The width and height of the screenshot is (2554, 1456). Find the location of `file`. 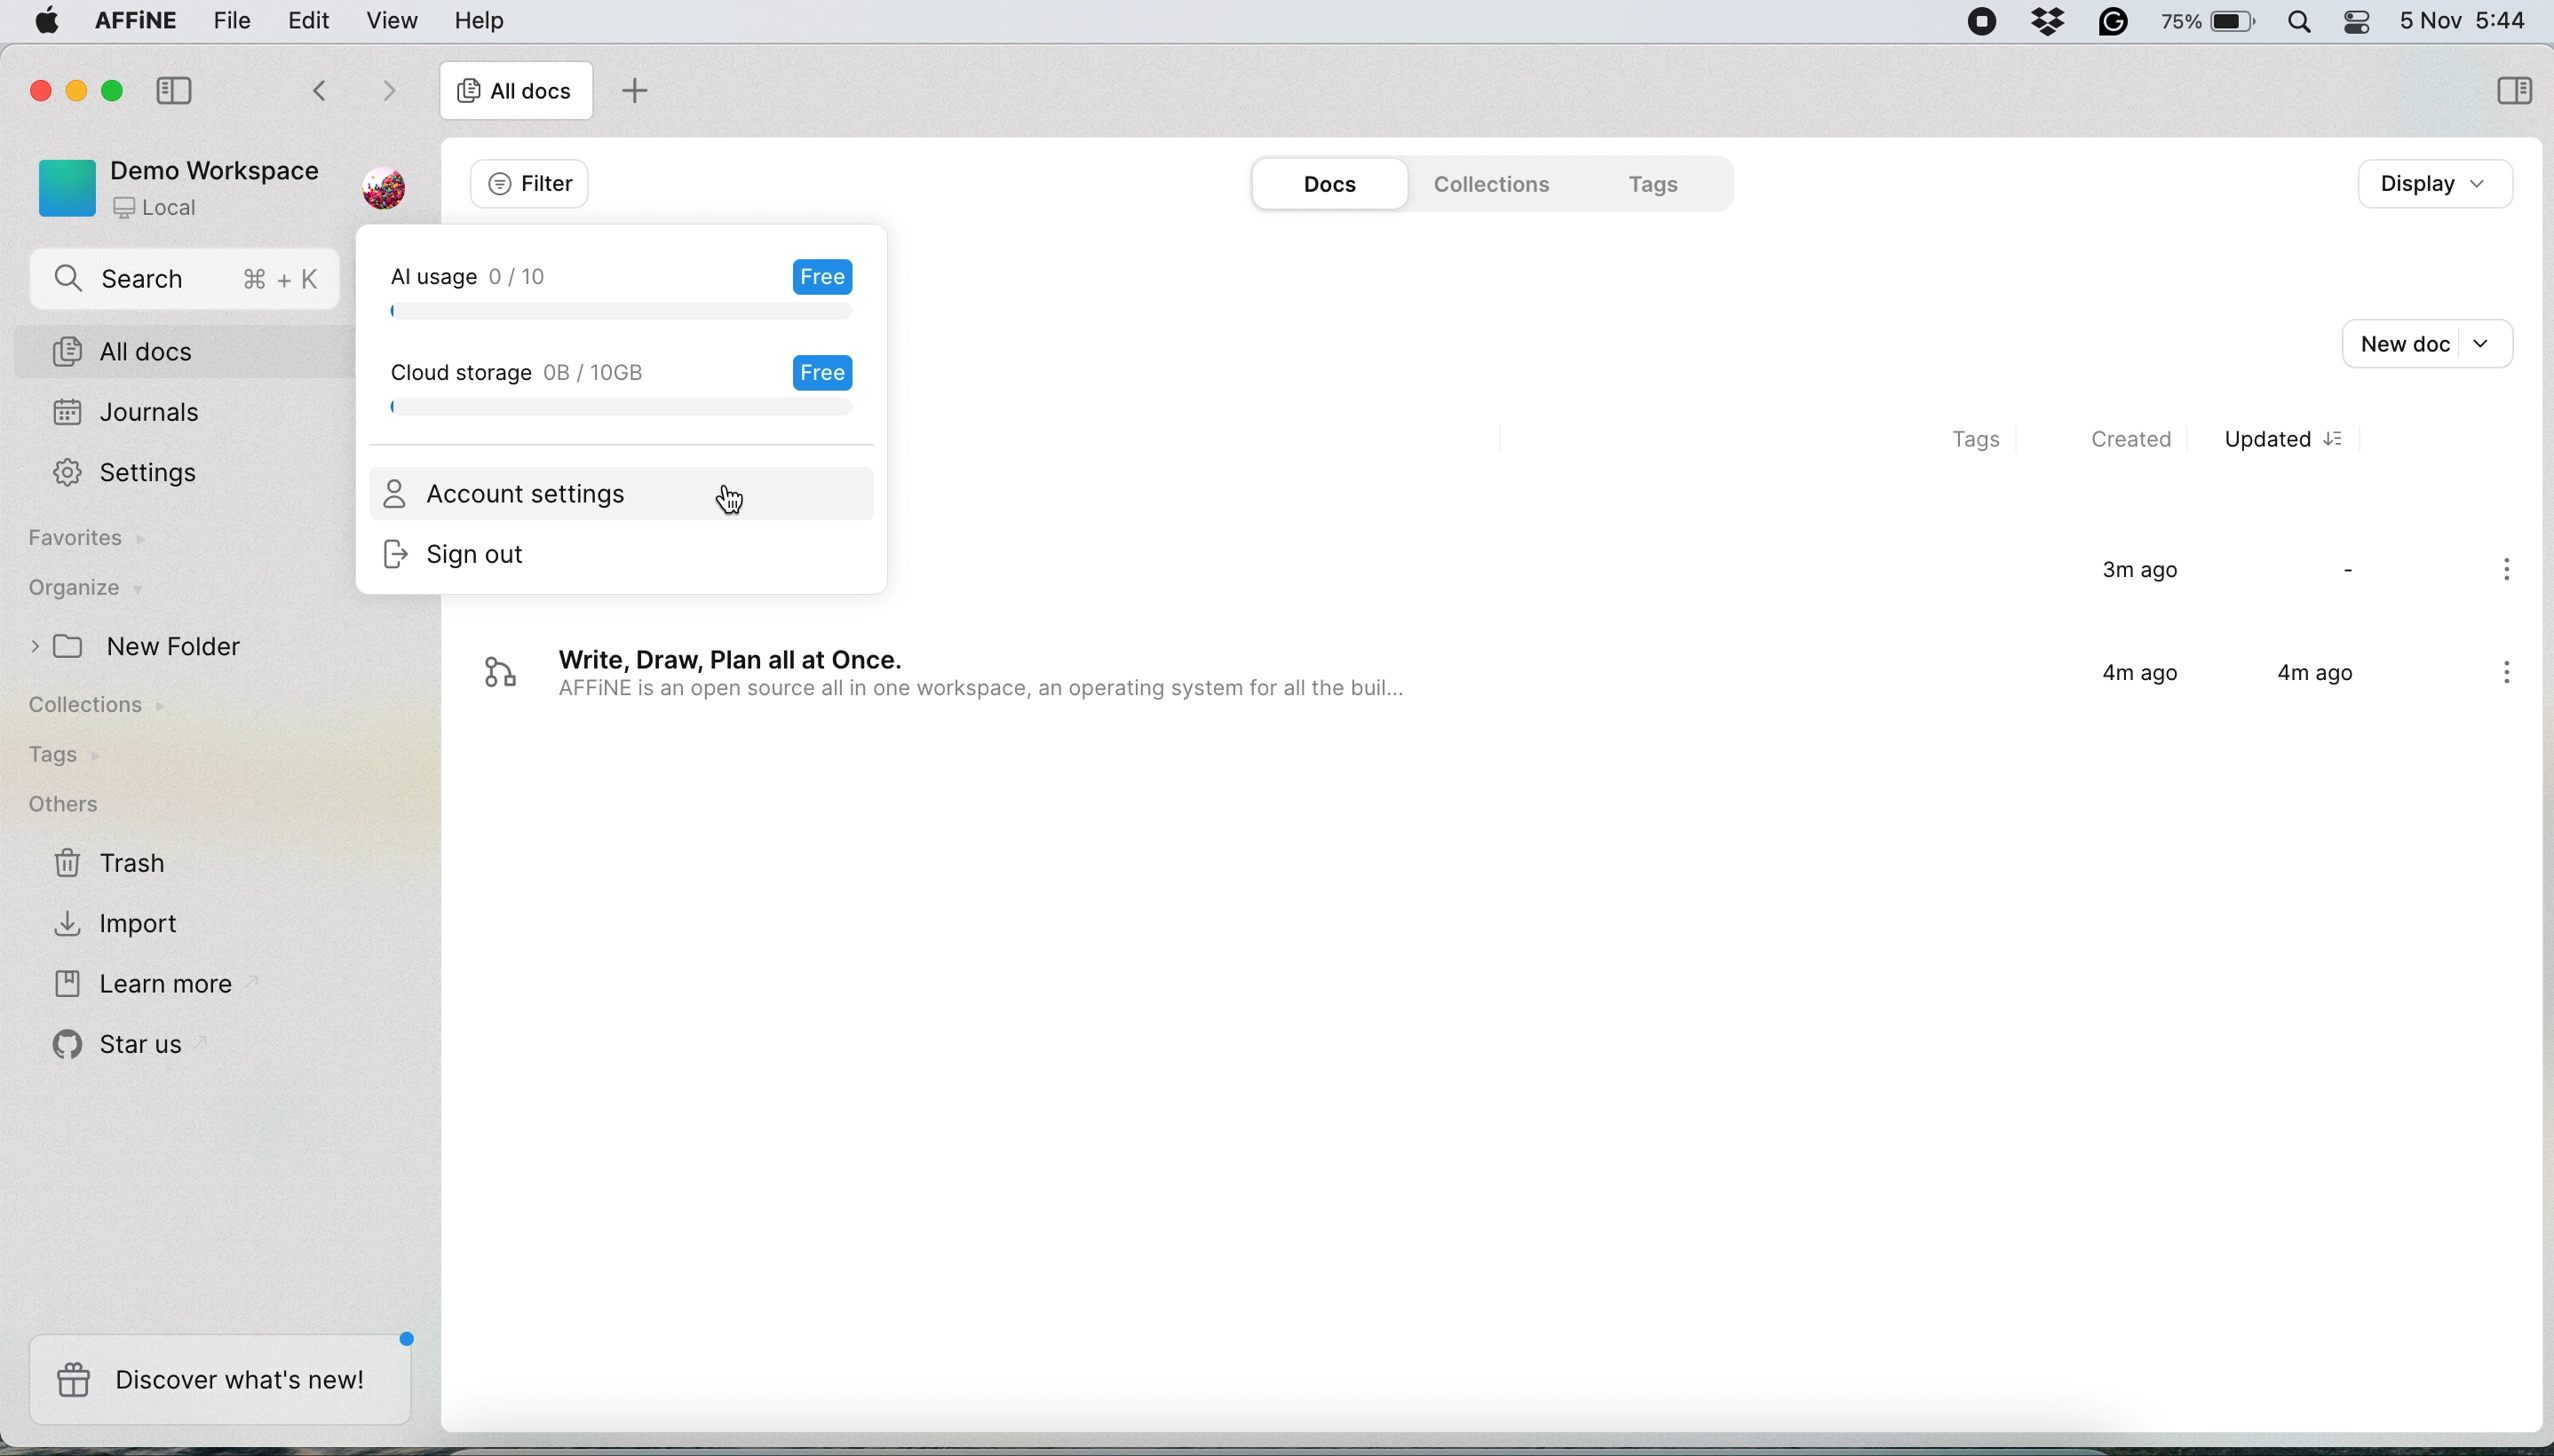

file is located at coordinates (234, 21).